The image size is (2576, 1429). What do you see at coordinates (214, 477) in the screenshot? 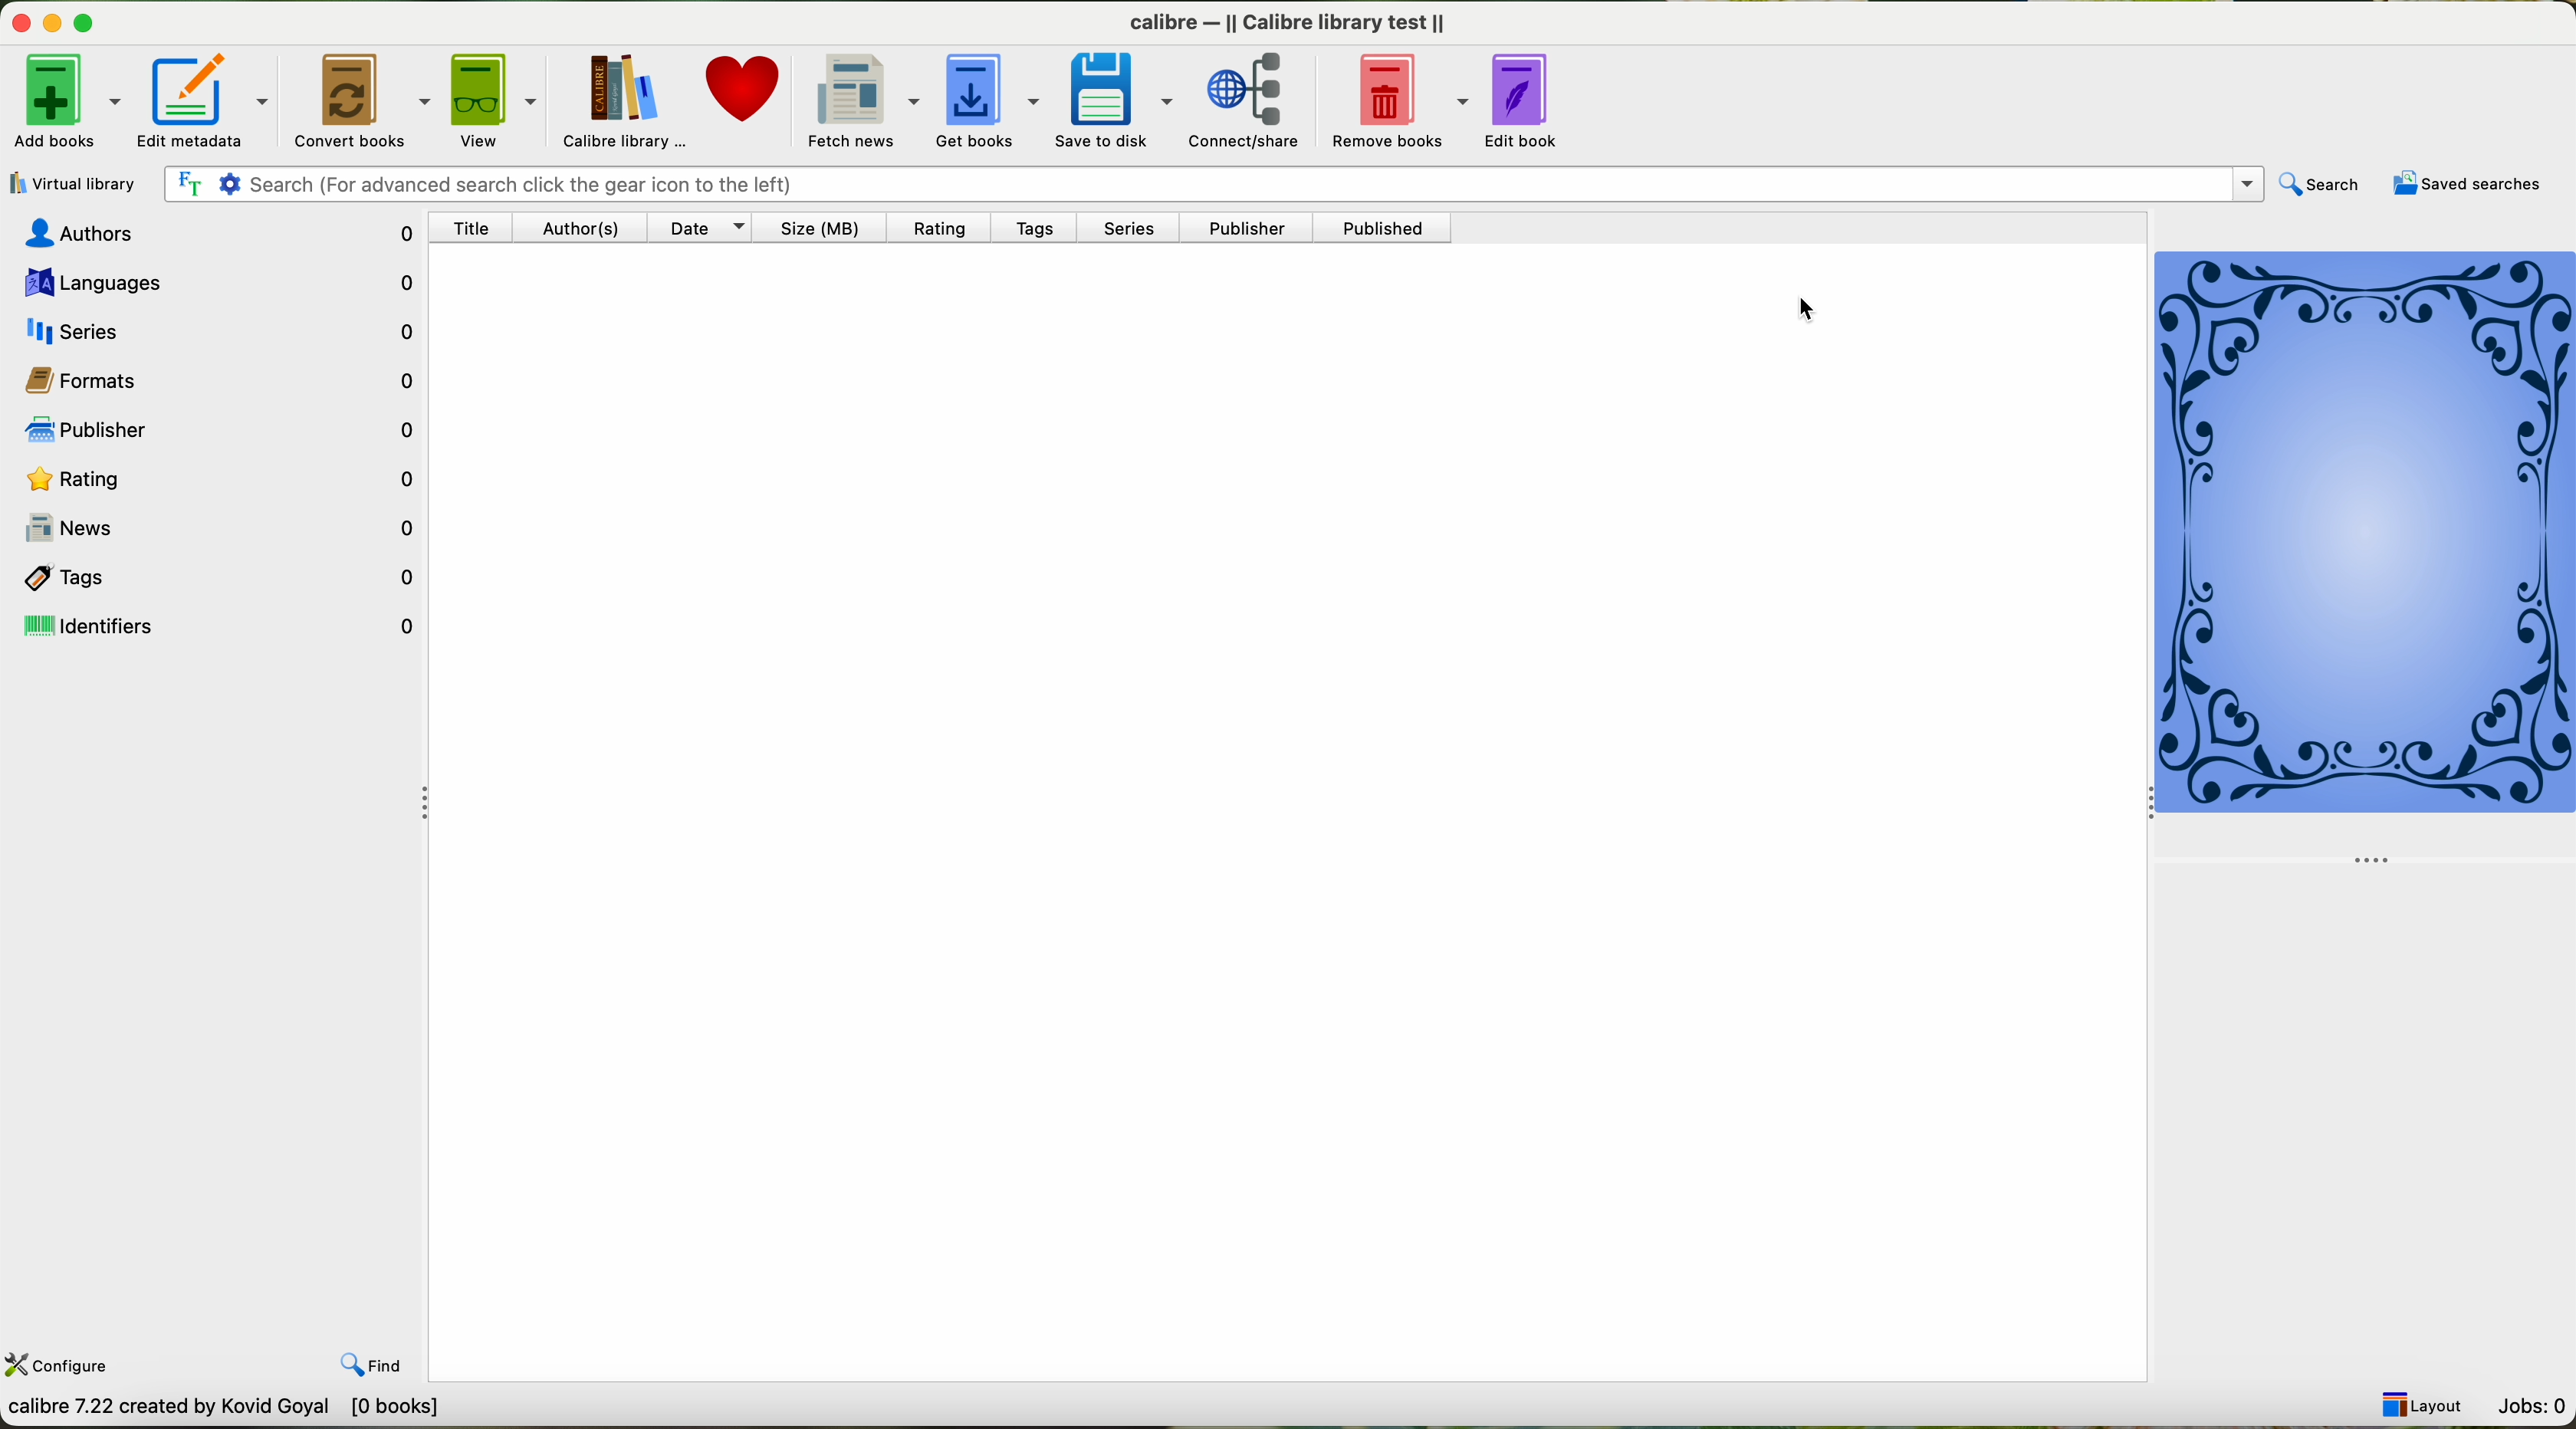
I see `rating` at bounding box center [214, 477].